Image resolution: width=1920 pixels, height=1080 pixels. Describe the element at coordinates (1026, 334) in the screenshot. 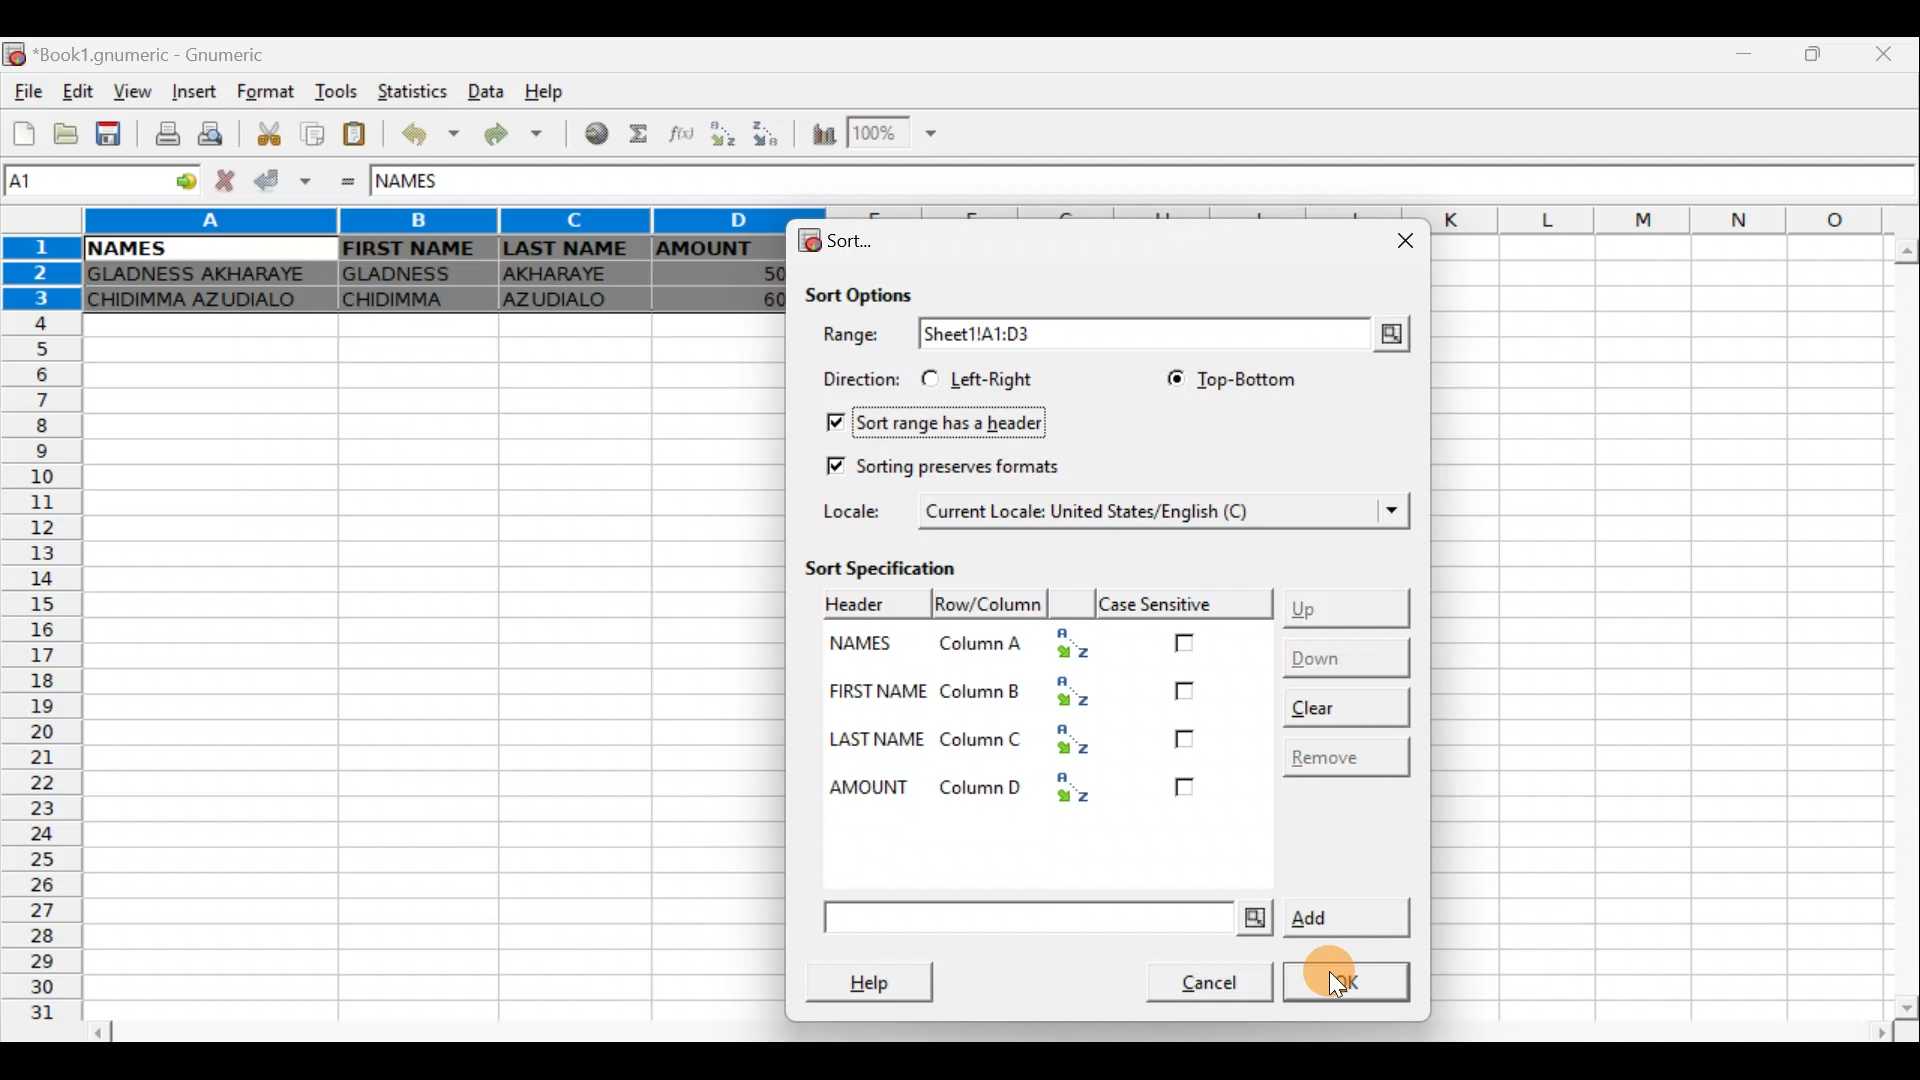

I see `Sheet1!A1:D3` at that location.